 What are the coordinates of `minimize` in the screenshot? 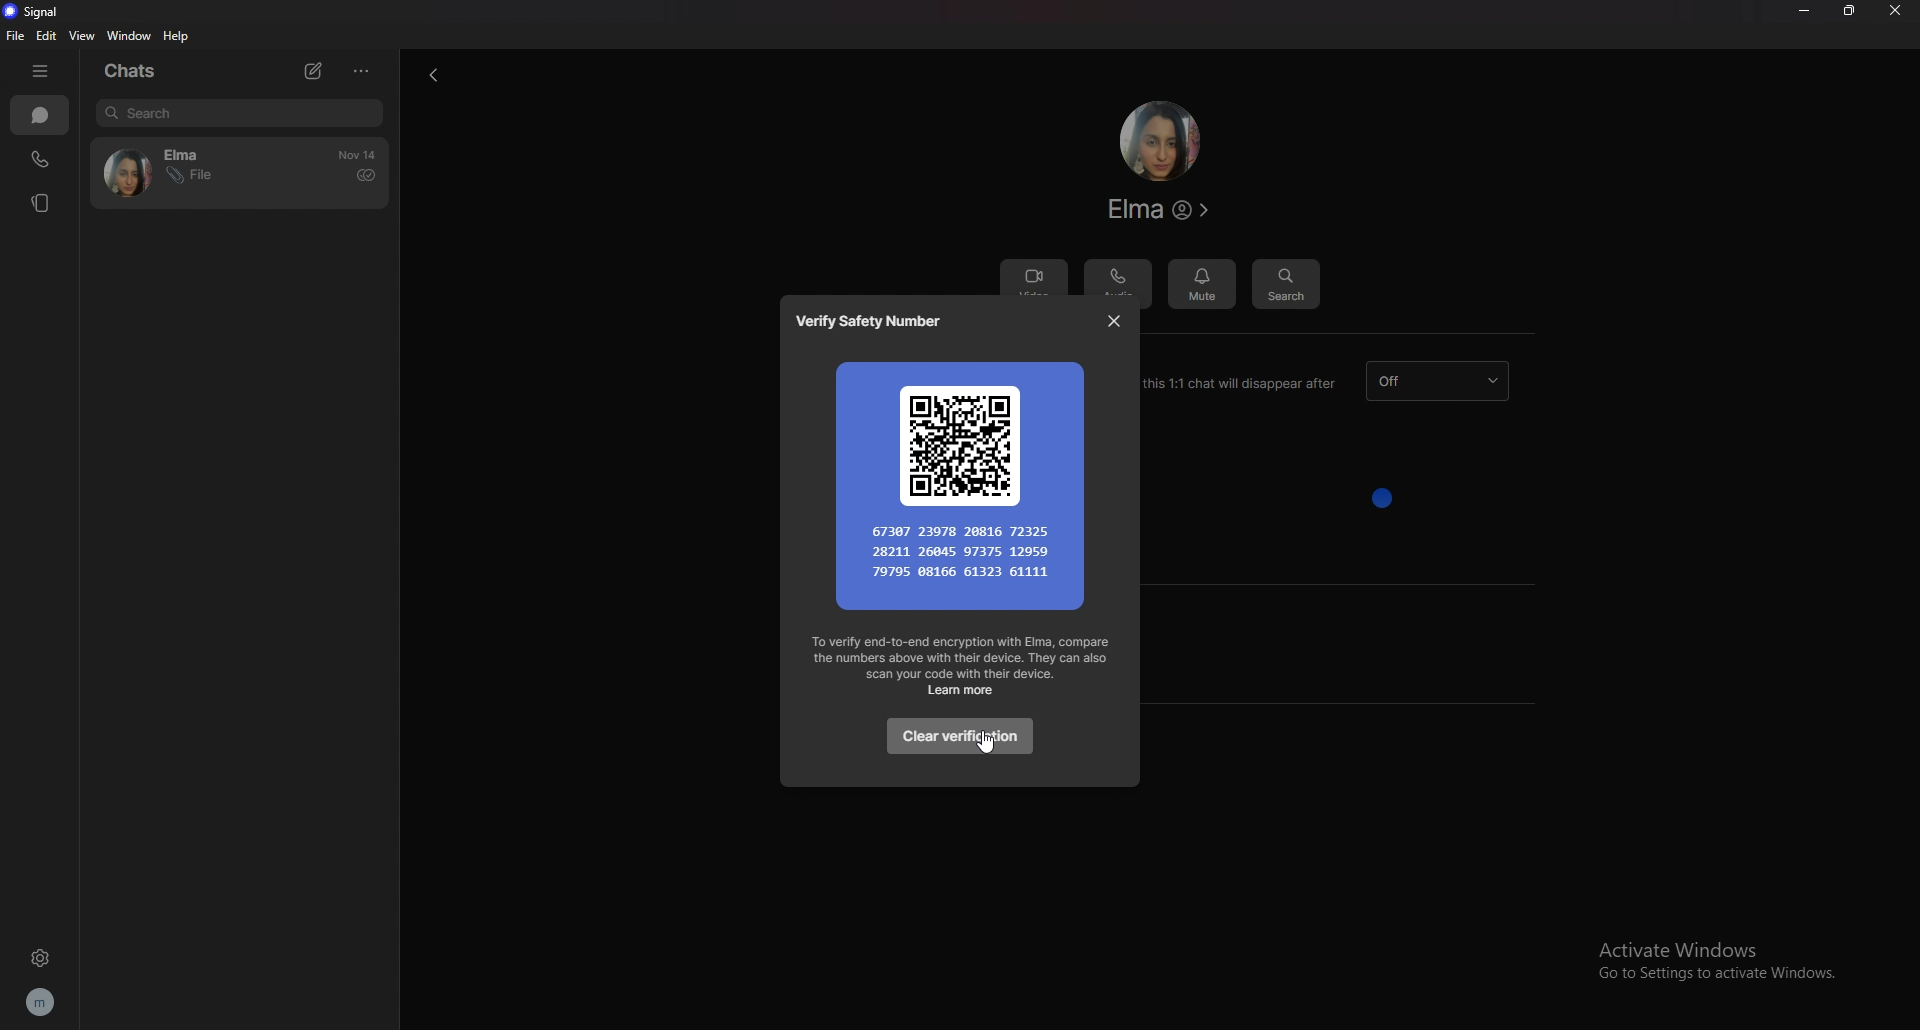 It's located at (1804, 10).